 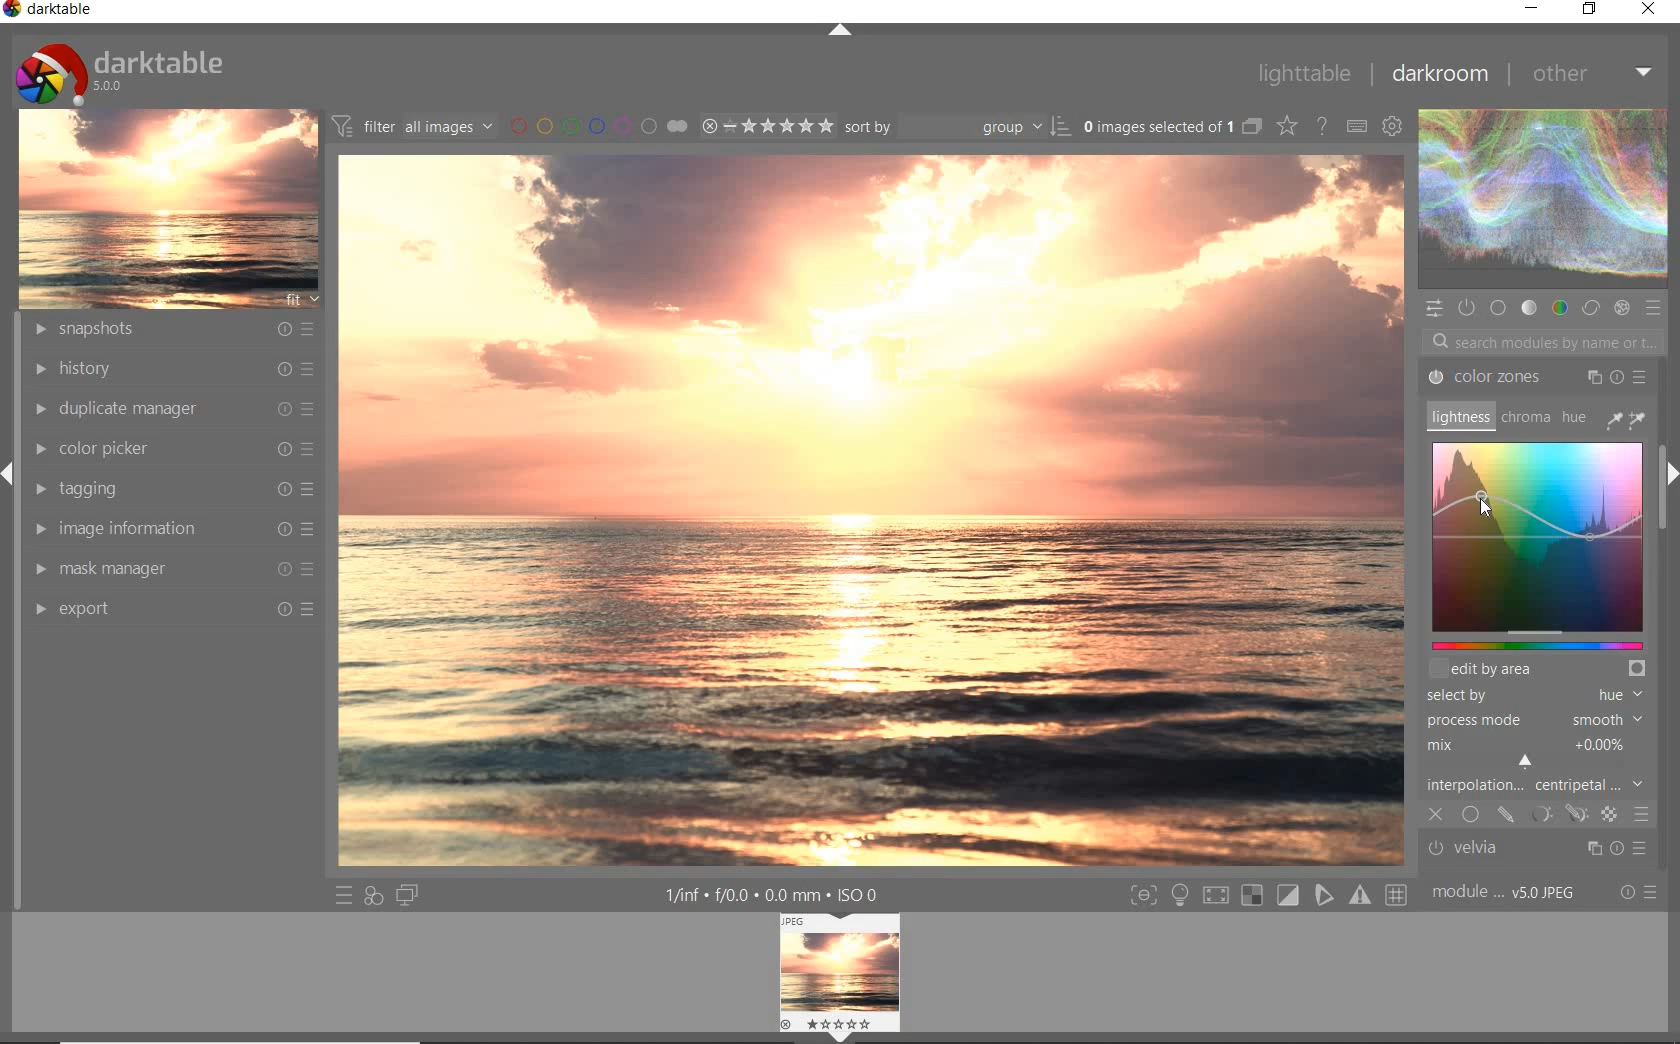 What do you see at coordinates (1668, 476) in the screenshot?
I see `EXPAND/COLLAPSE` at bounding box center [1668, 476].